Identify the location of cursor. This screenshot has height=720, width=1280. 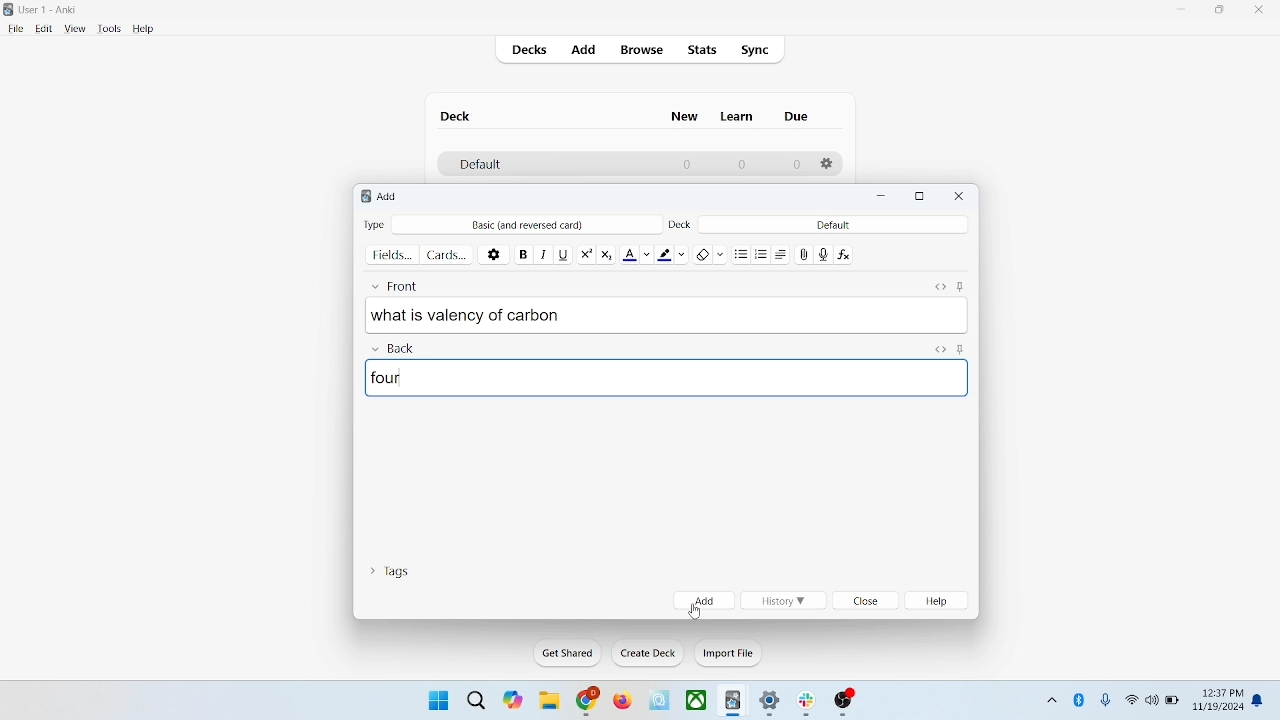
(693, 612).